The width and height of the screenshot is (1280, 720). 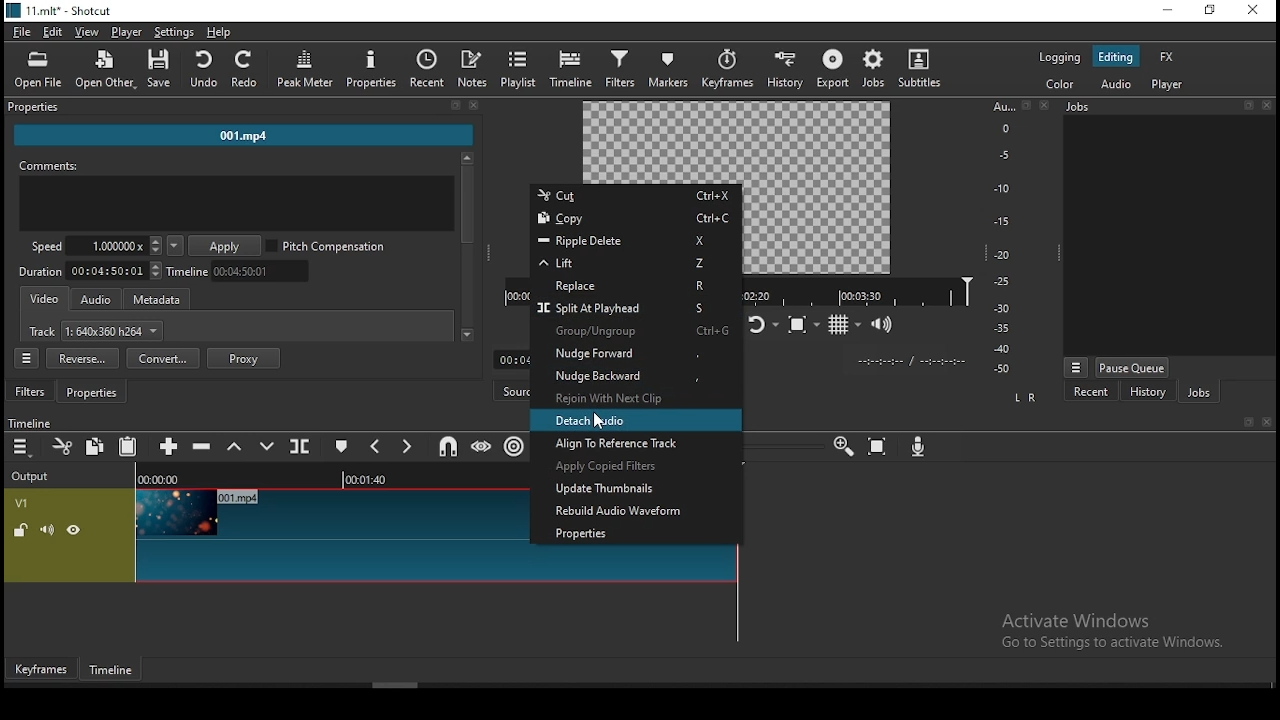 I want to click on fx, so click(x=1167, y=57).